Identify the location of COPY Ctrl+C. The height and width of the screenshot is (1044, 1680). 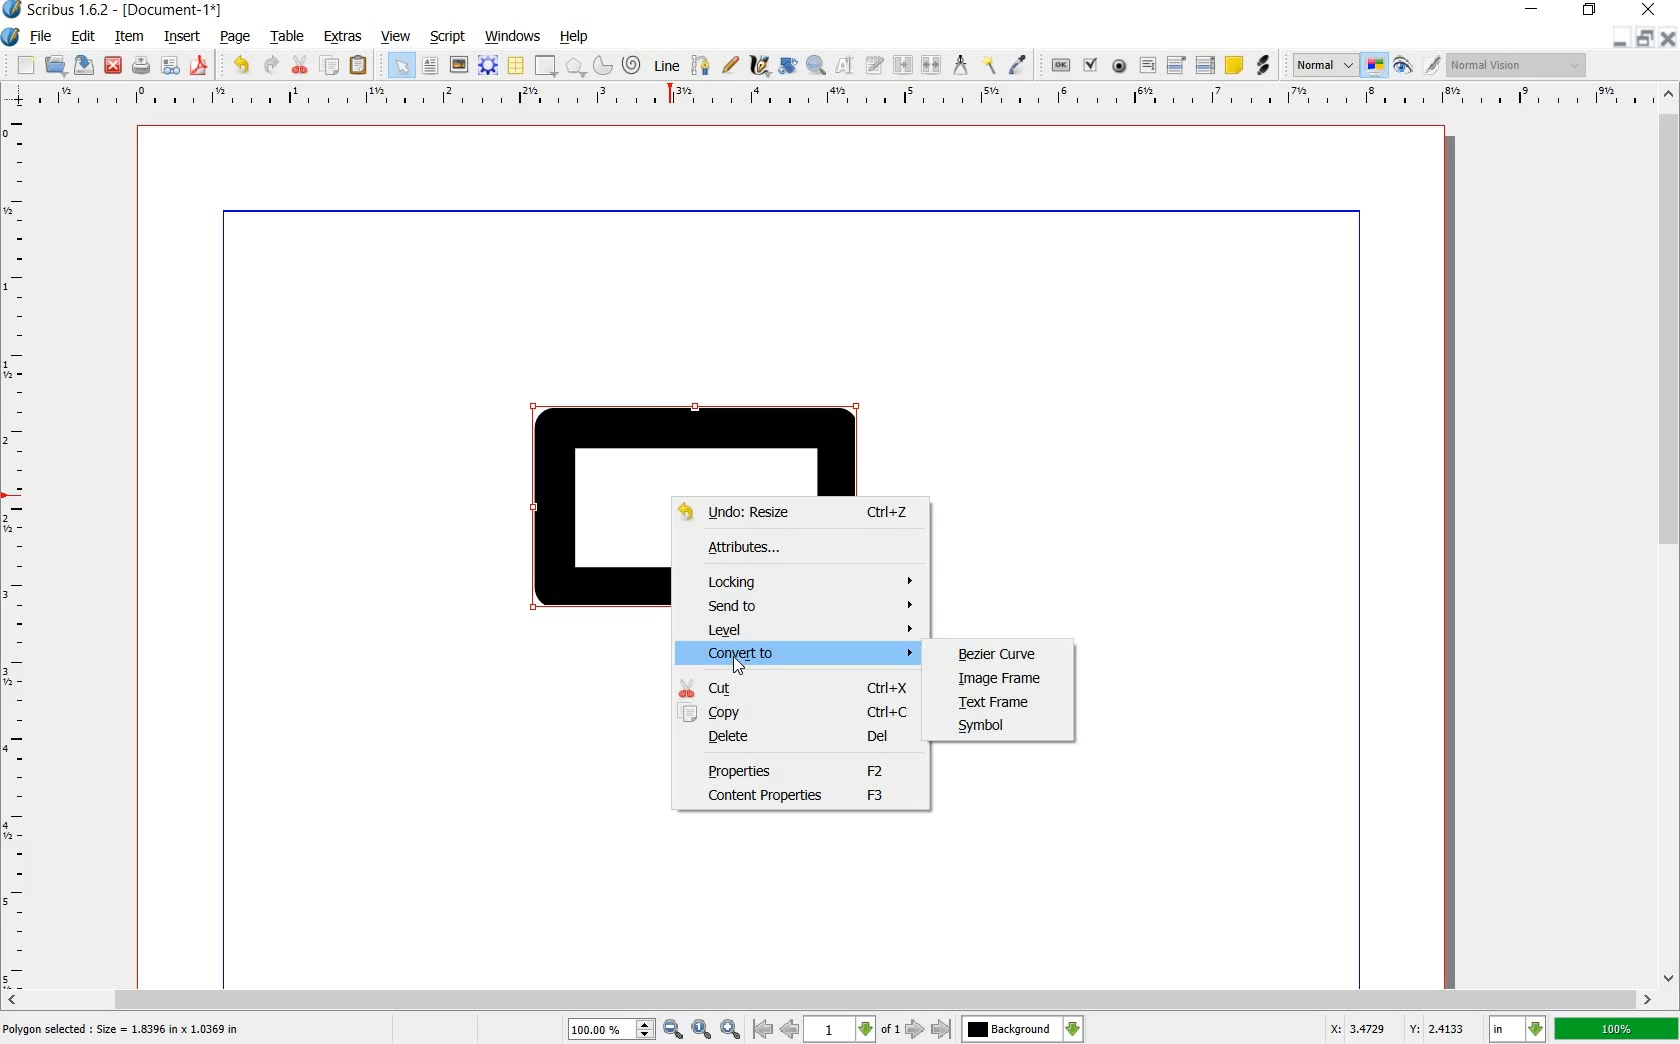
(796, 712).